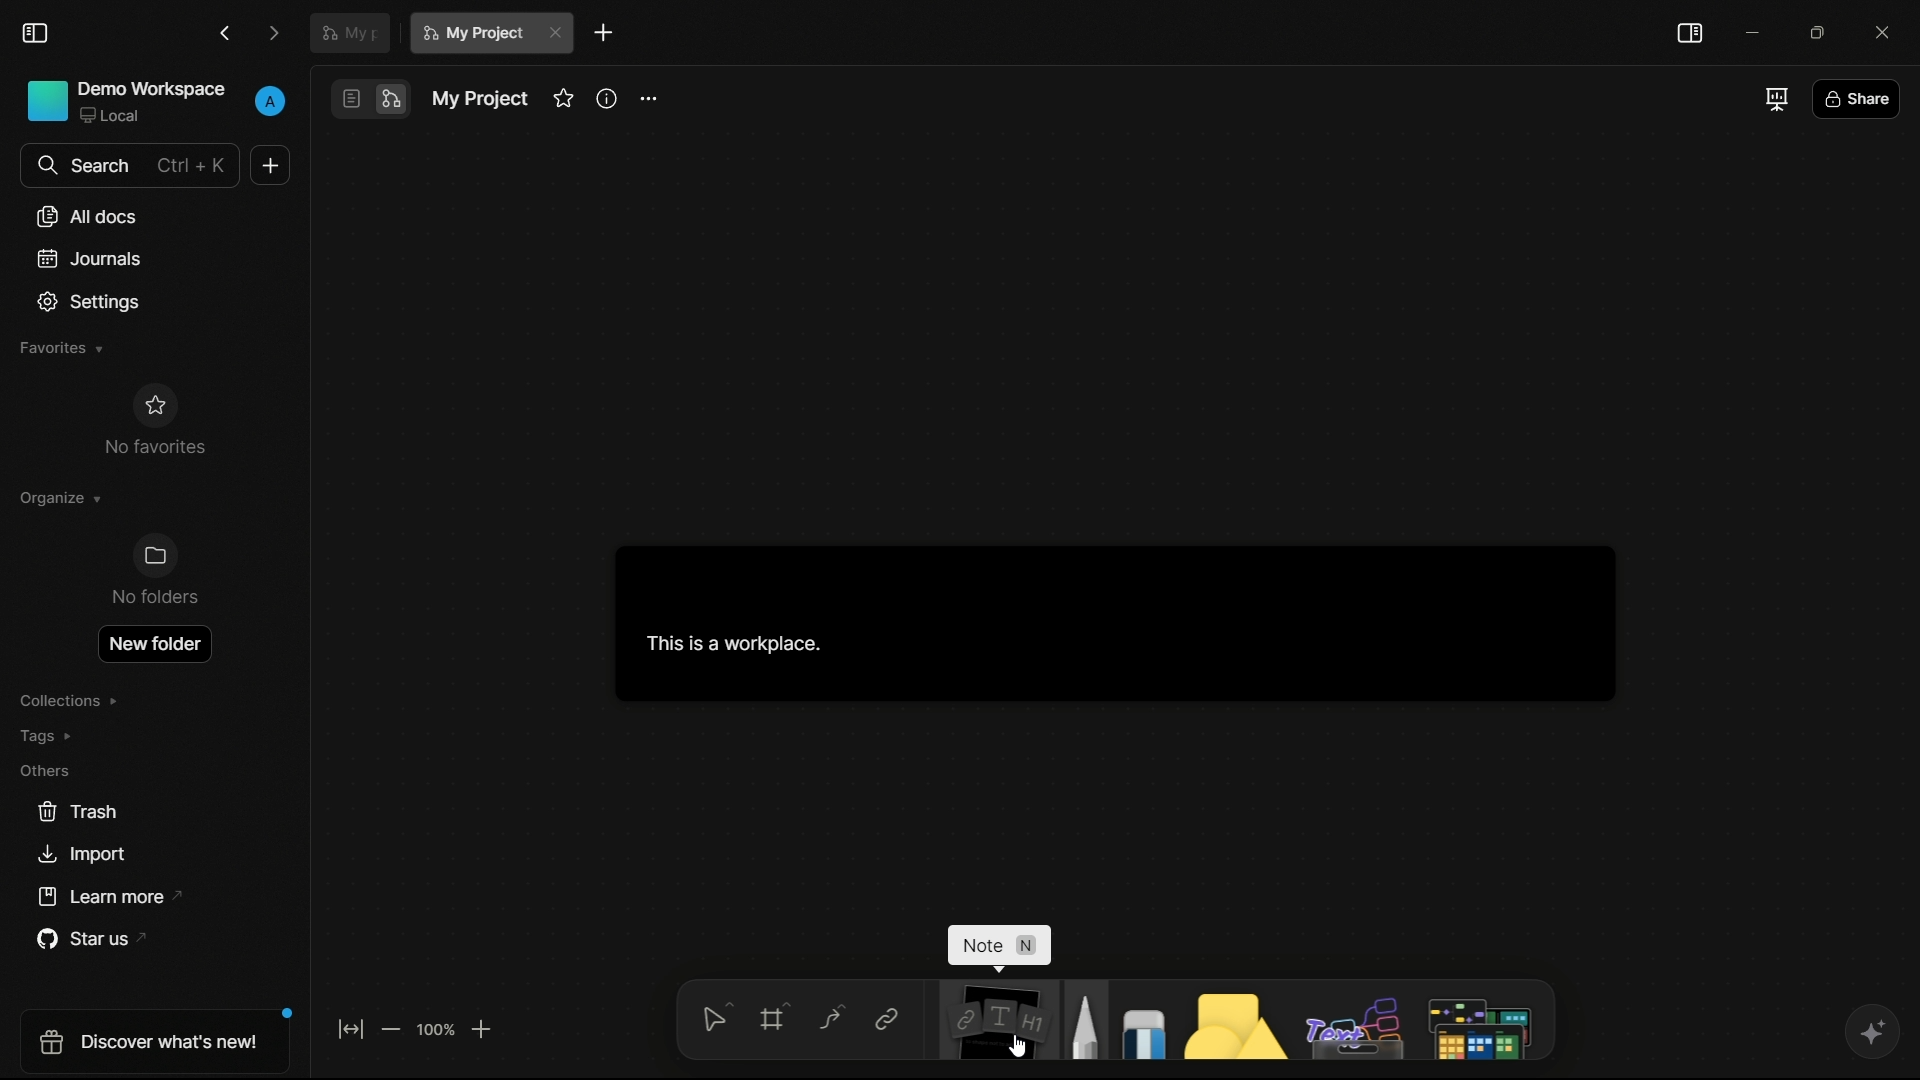  I want to click on This is a workspace, so click(1102, 621).